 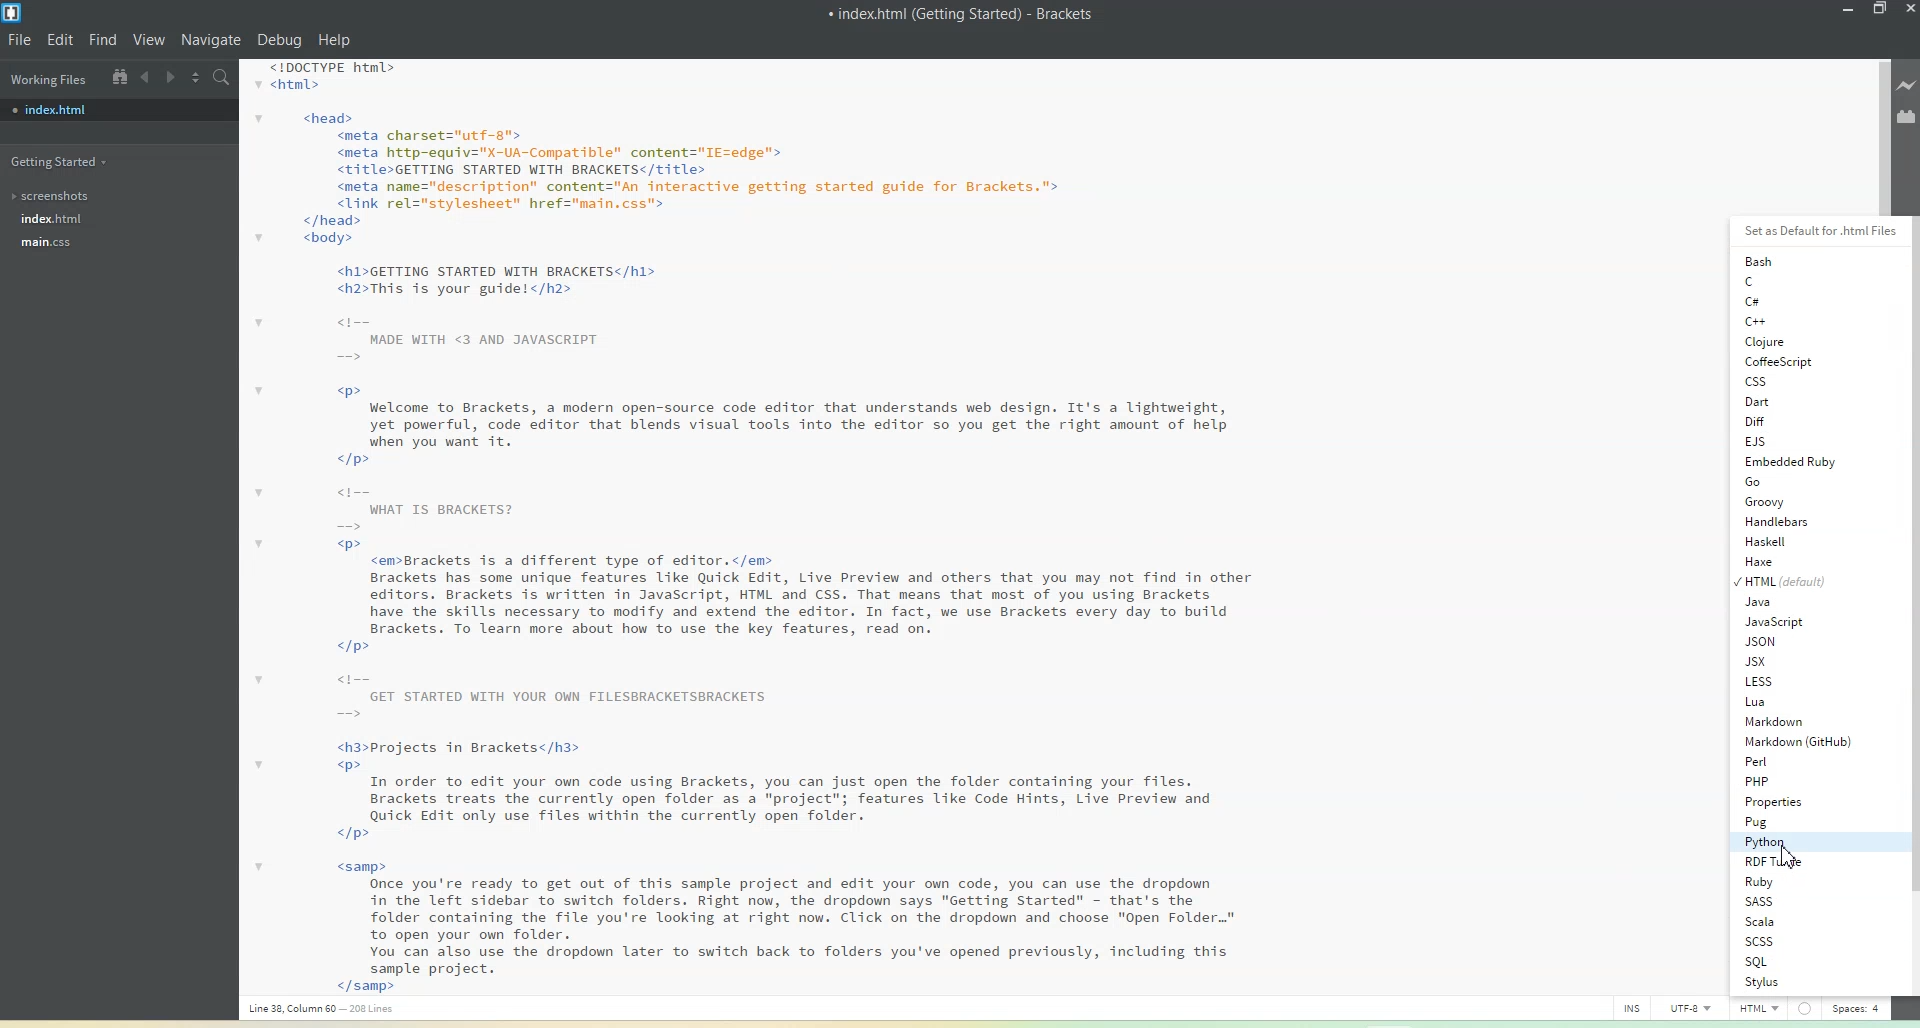 I want to click on CoffeeScript, so click(x=1776, y=362).